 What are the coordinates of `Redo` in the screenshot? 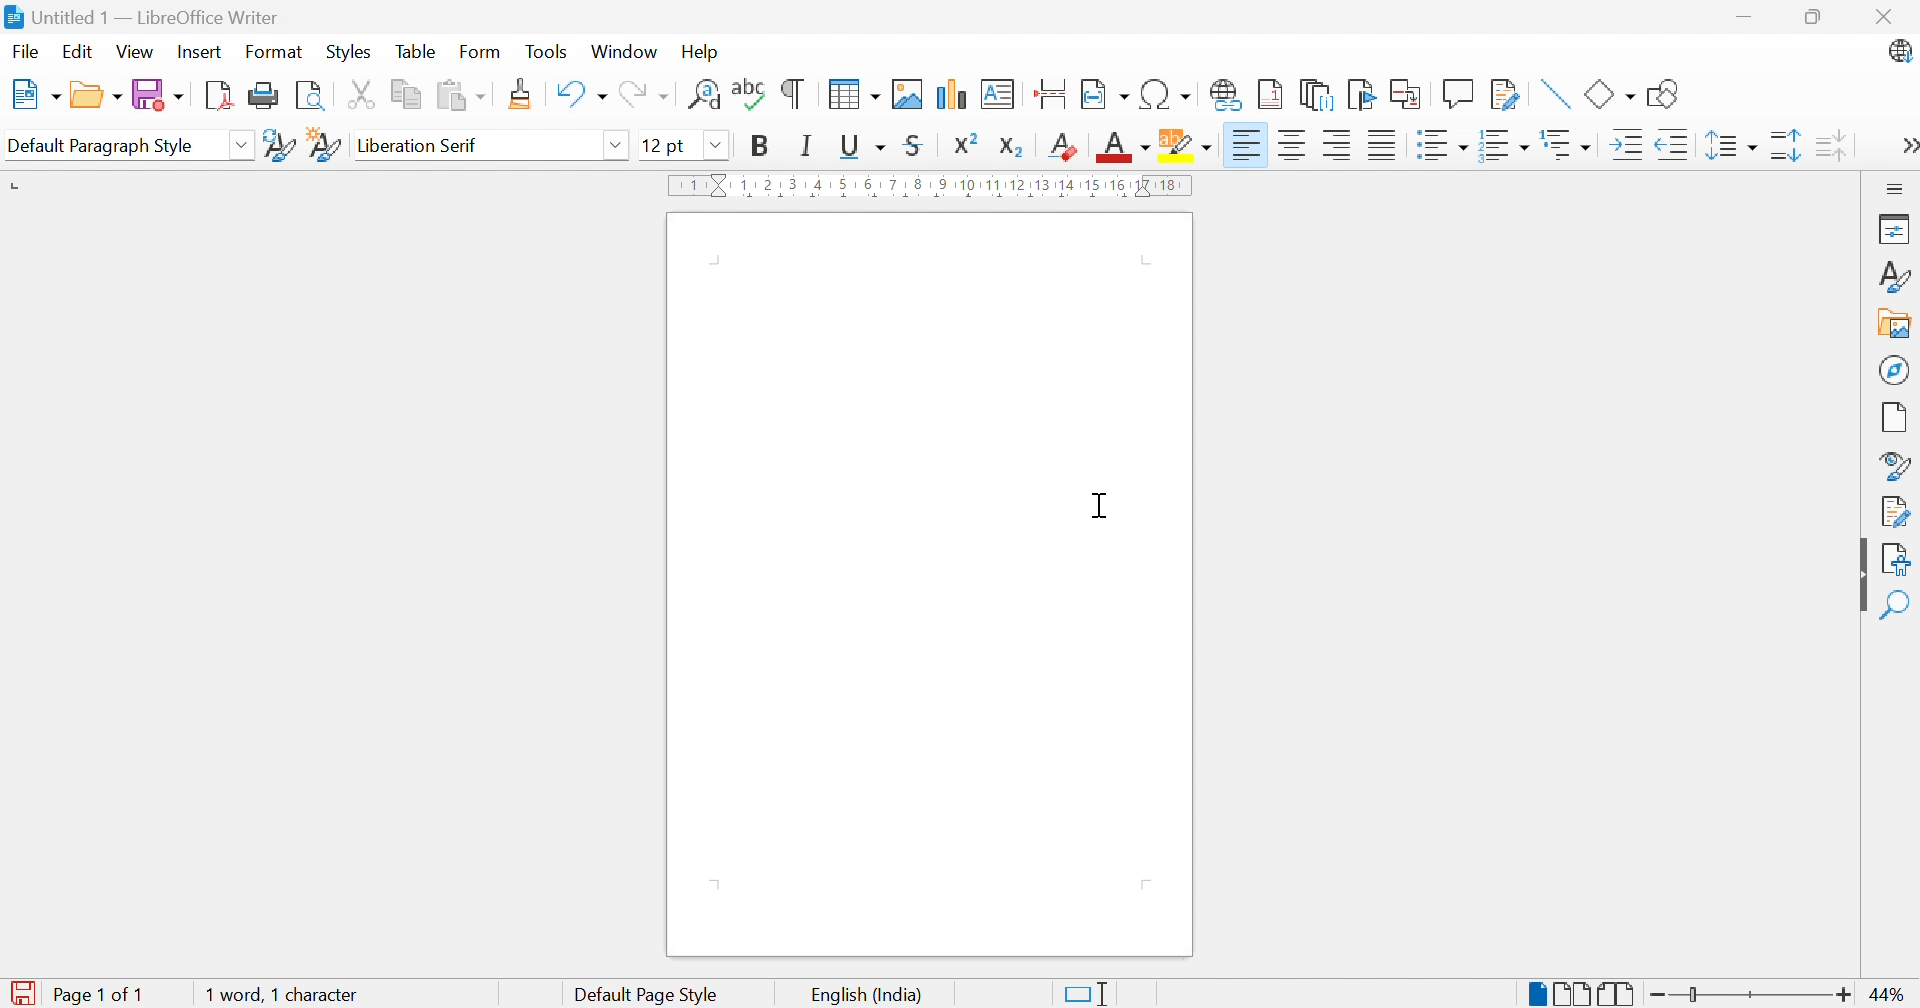 It's located at (643, 96).